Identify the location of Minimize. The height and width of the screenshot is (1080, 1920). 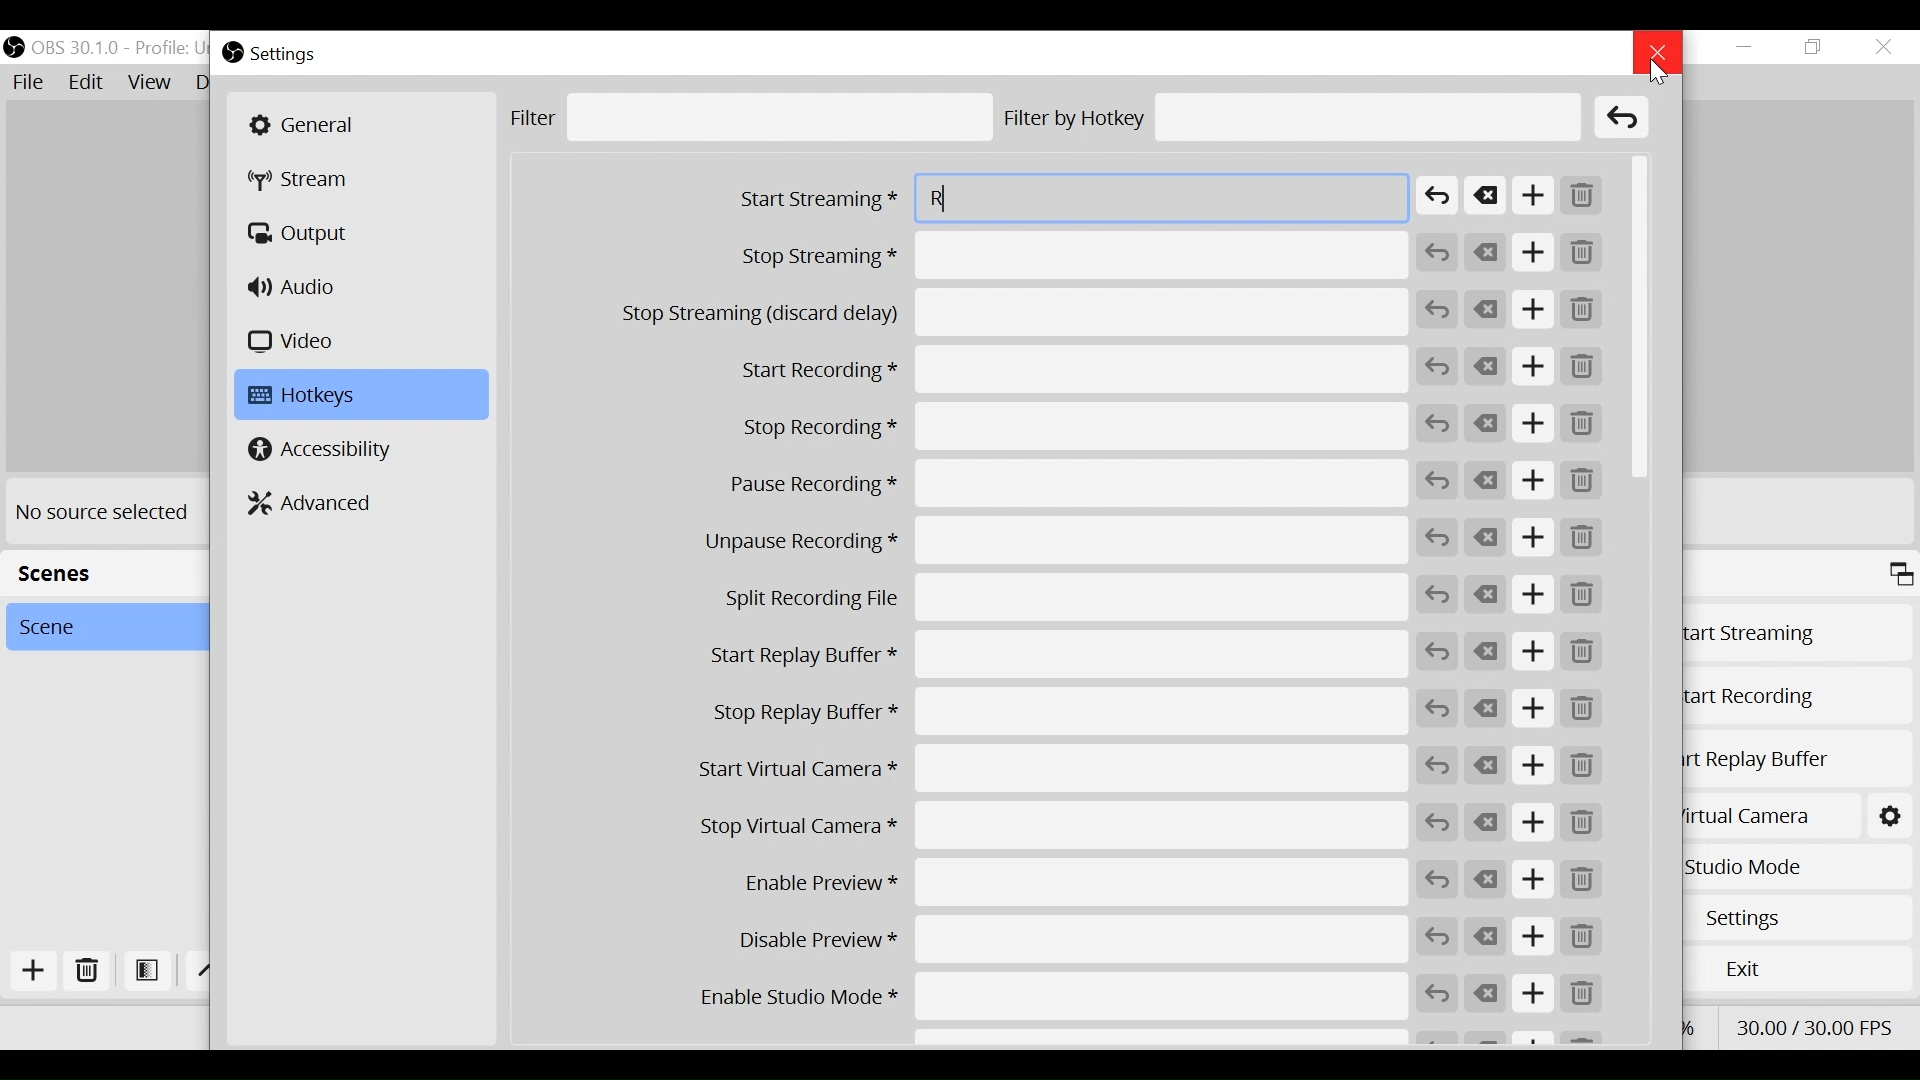
(1745, 47).